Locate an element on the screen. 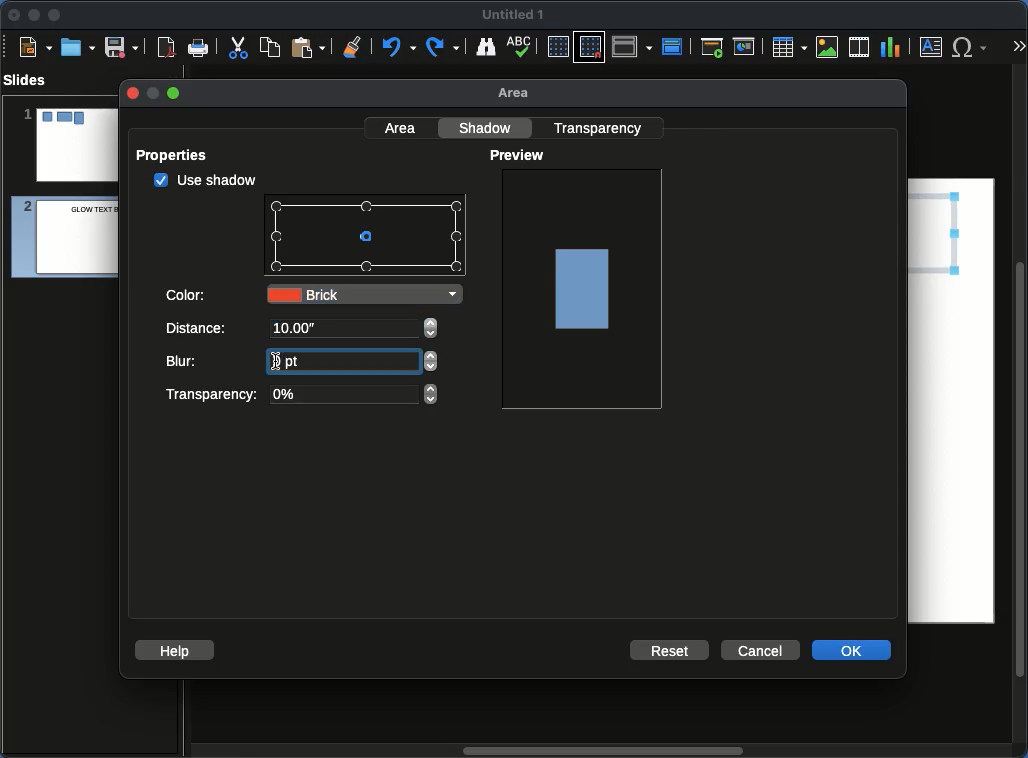 The image size is (1028, 758). Image is located at coordinates (584, 287).